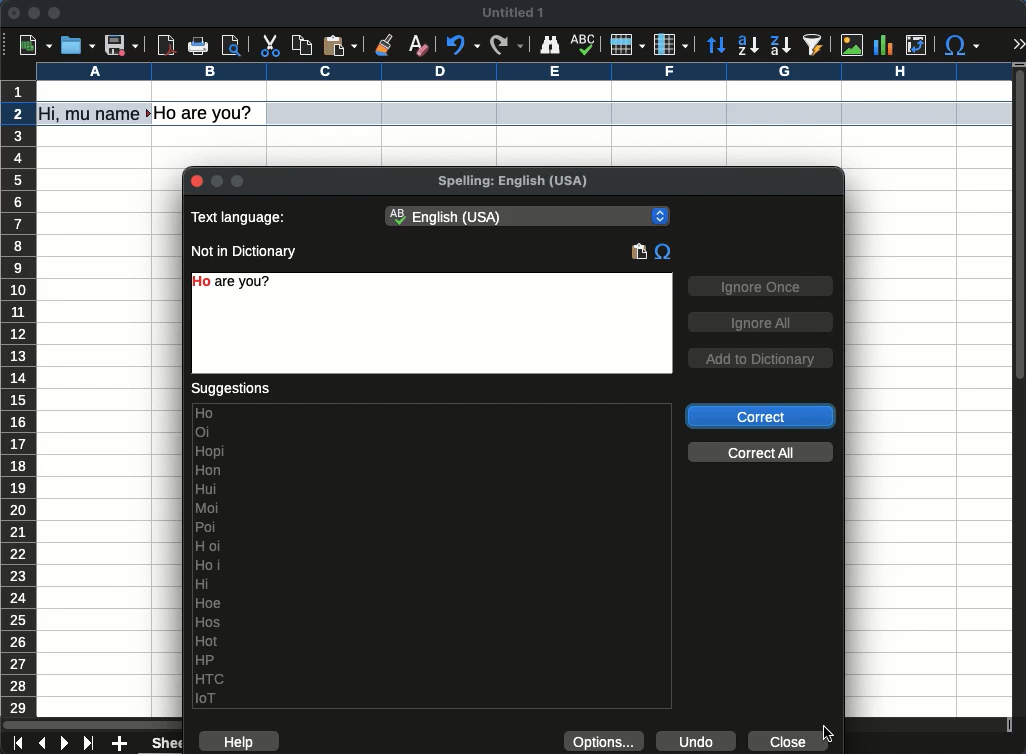 The image size is (1026, 754). I want to click on paste, so click(342, 44).